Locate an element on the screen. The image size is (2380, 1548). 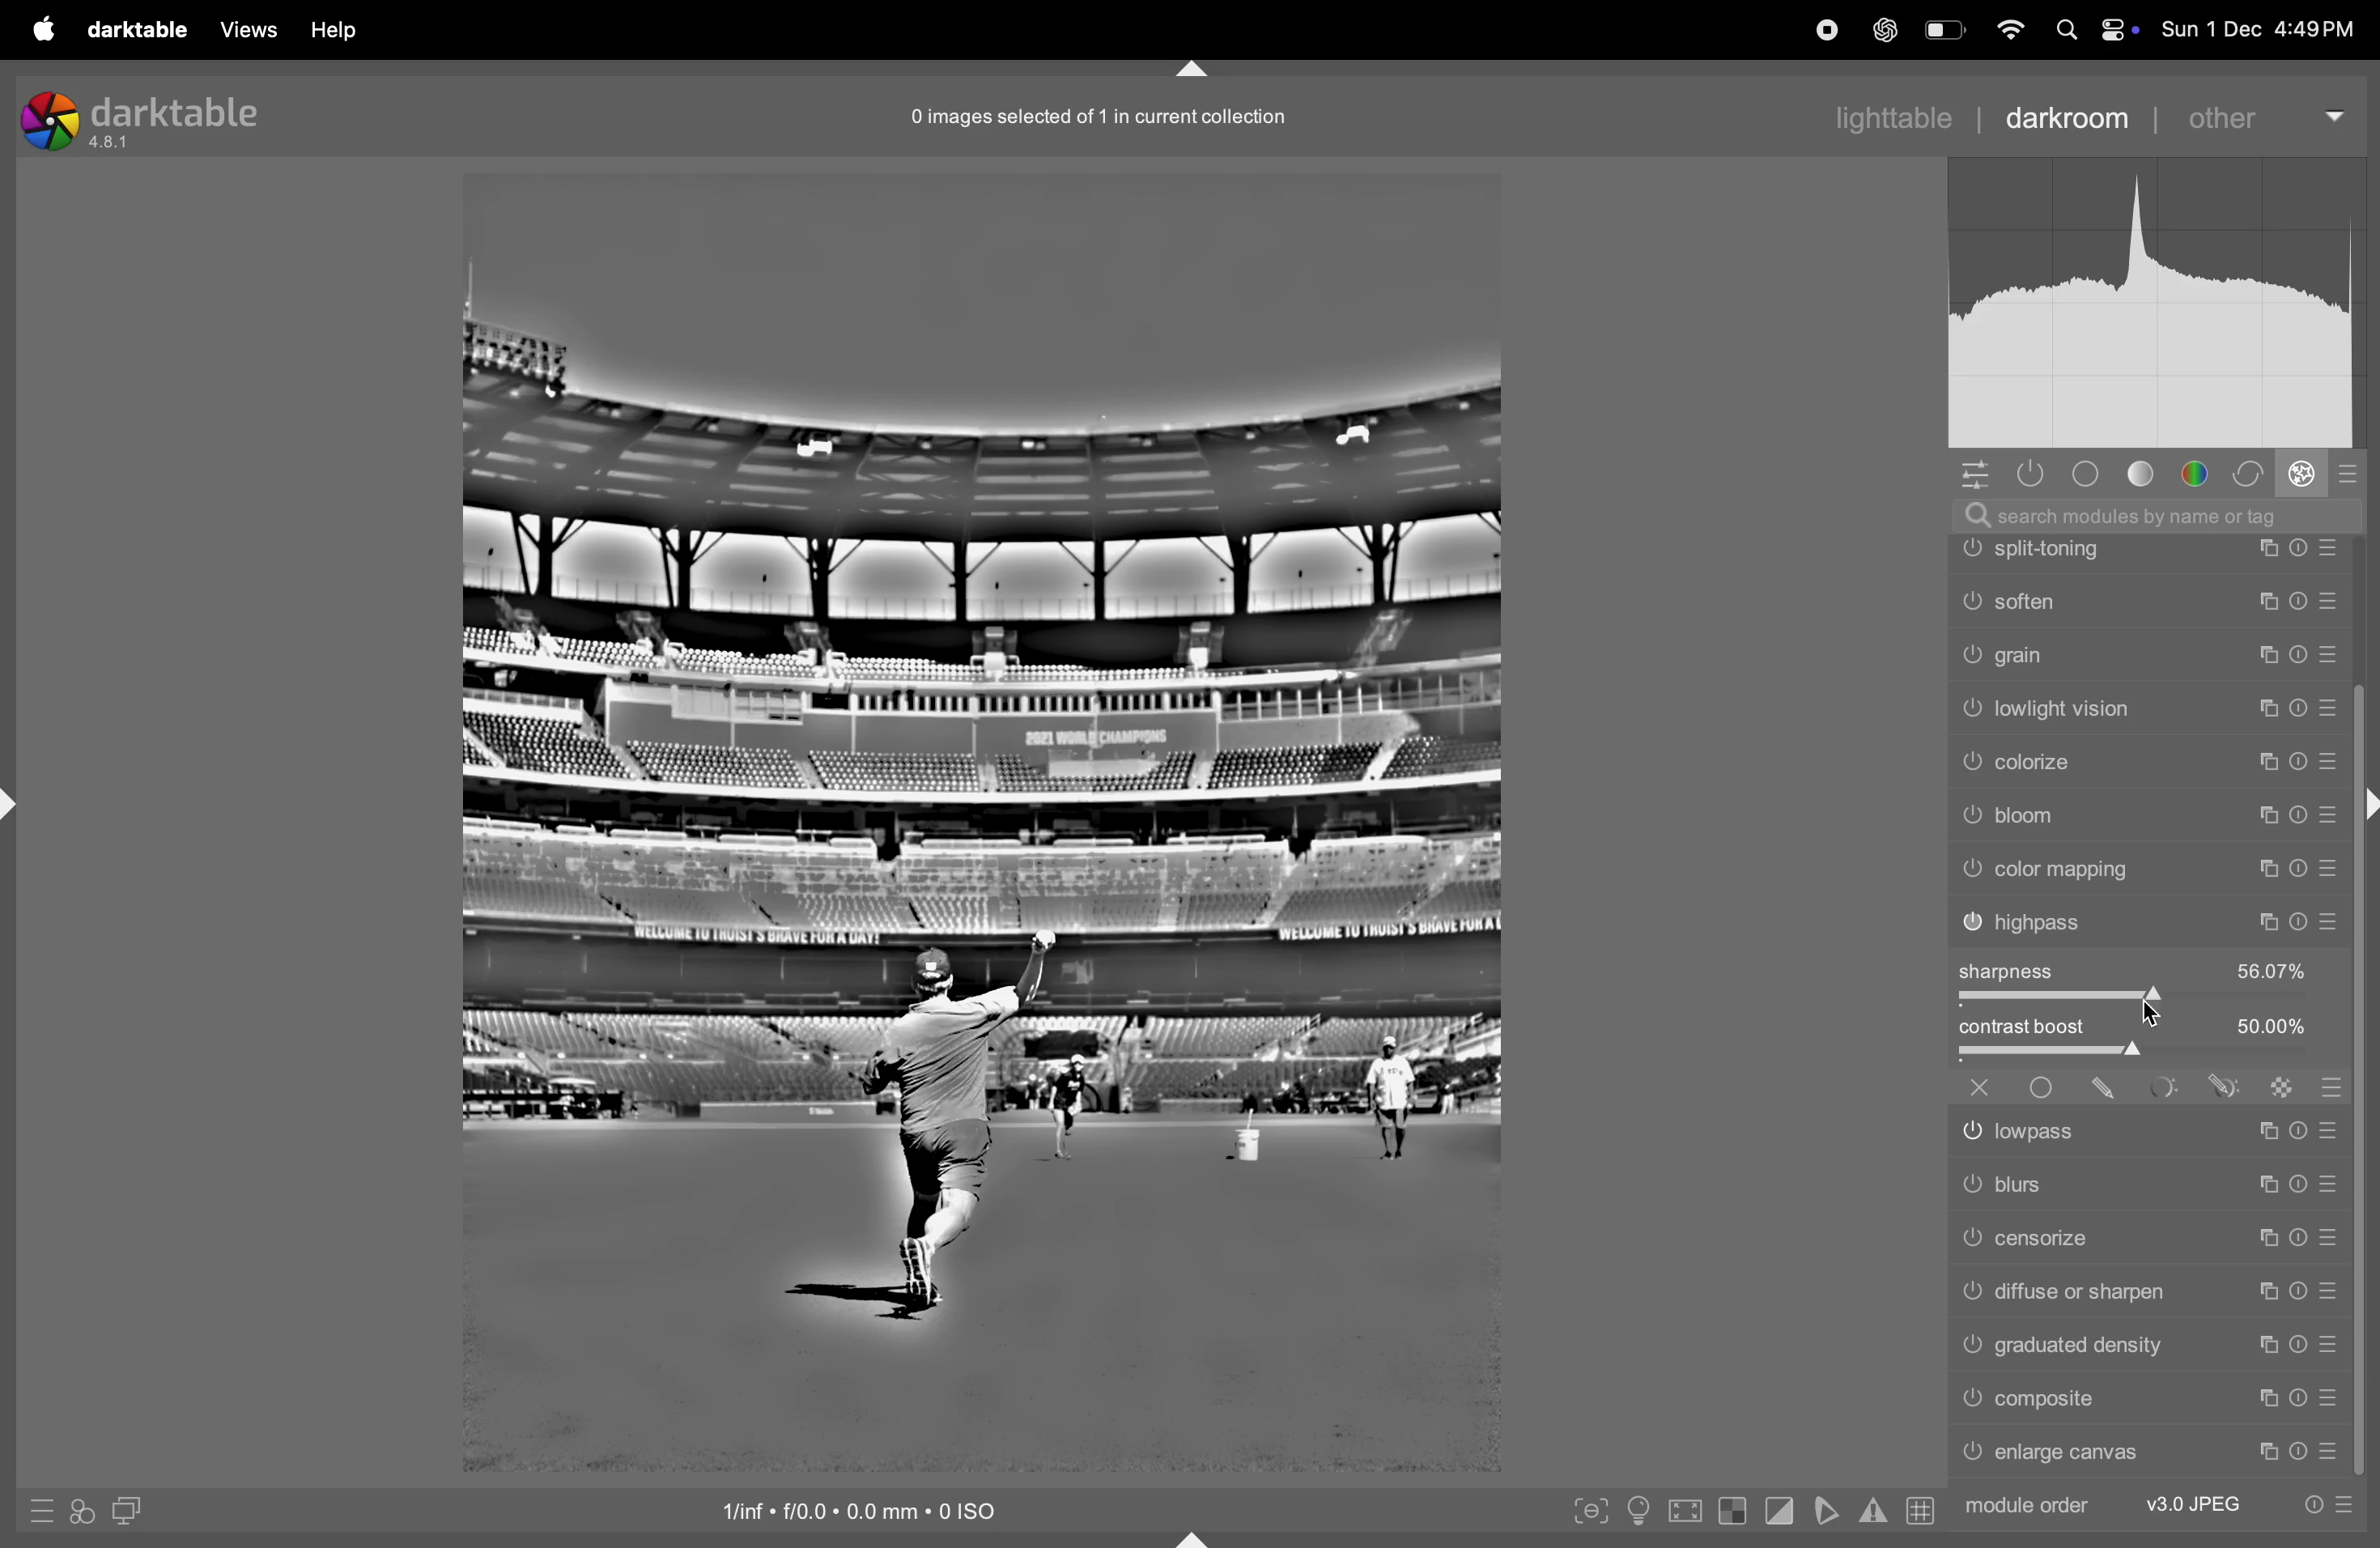
apple widgets is located at coordinates (2098, 29).